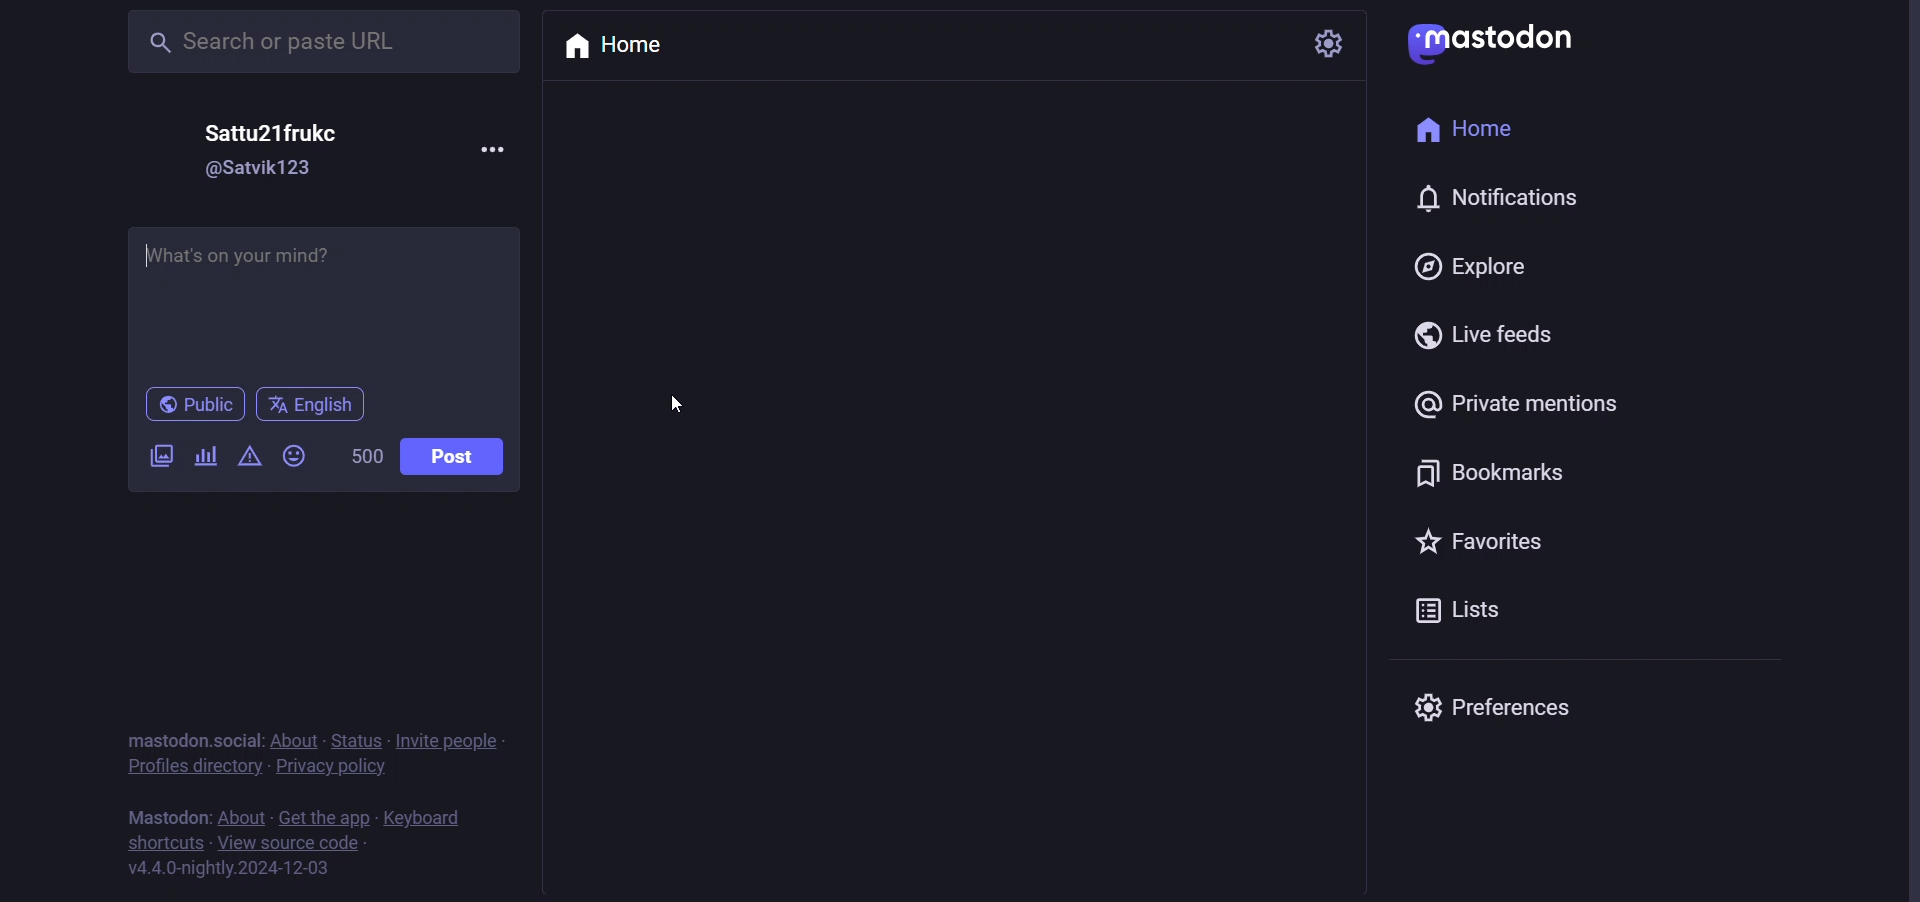  What do you see at coordinates (240, 815) in the screenshot?
I see `about` at bounding box center [240, 815].